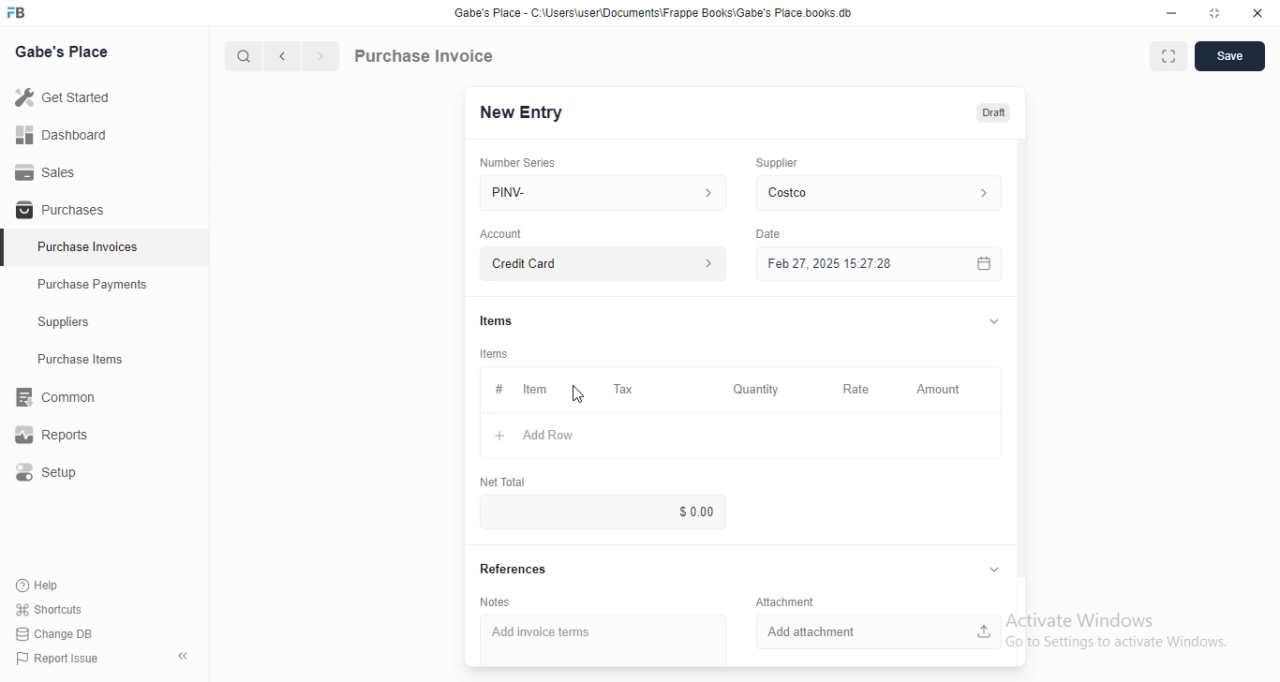 Image resolution: width=1280 pixels, height=682 pixels. What do you see at coordinates (494, 354) in the screenshot?
I see `Items` at bounding box center [494, 354].